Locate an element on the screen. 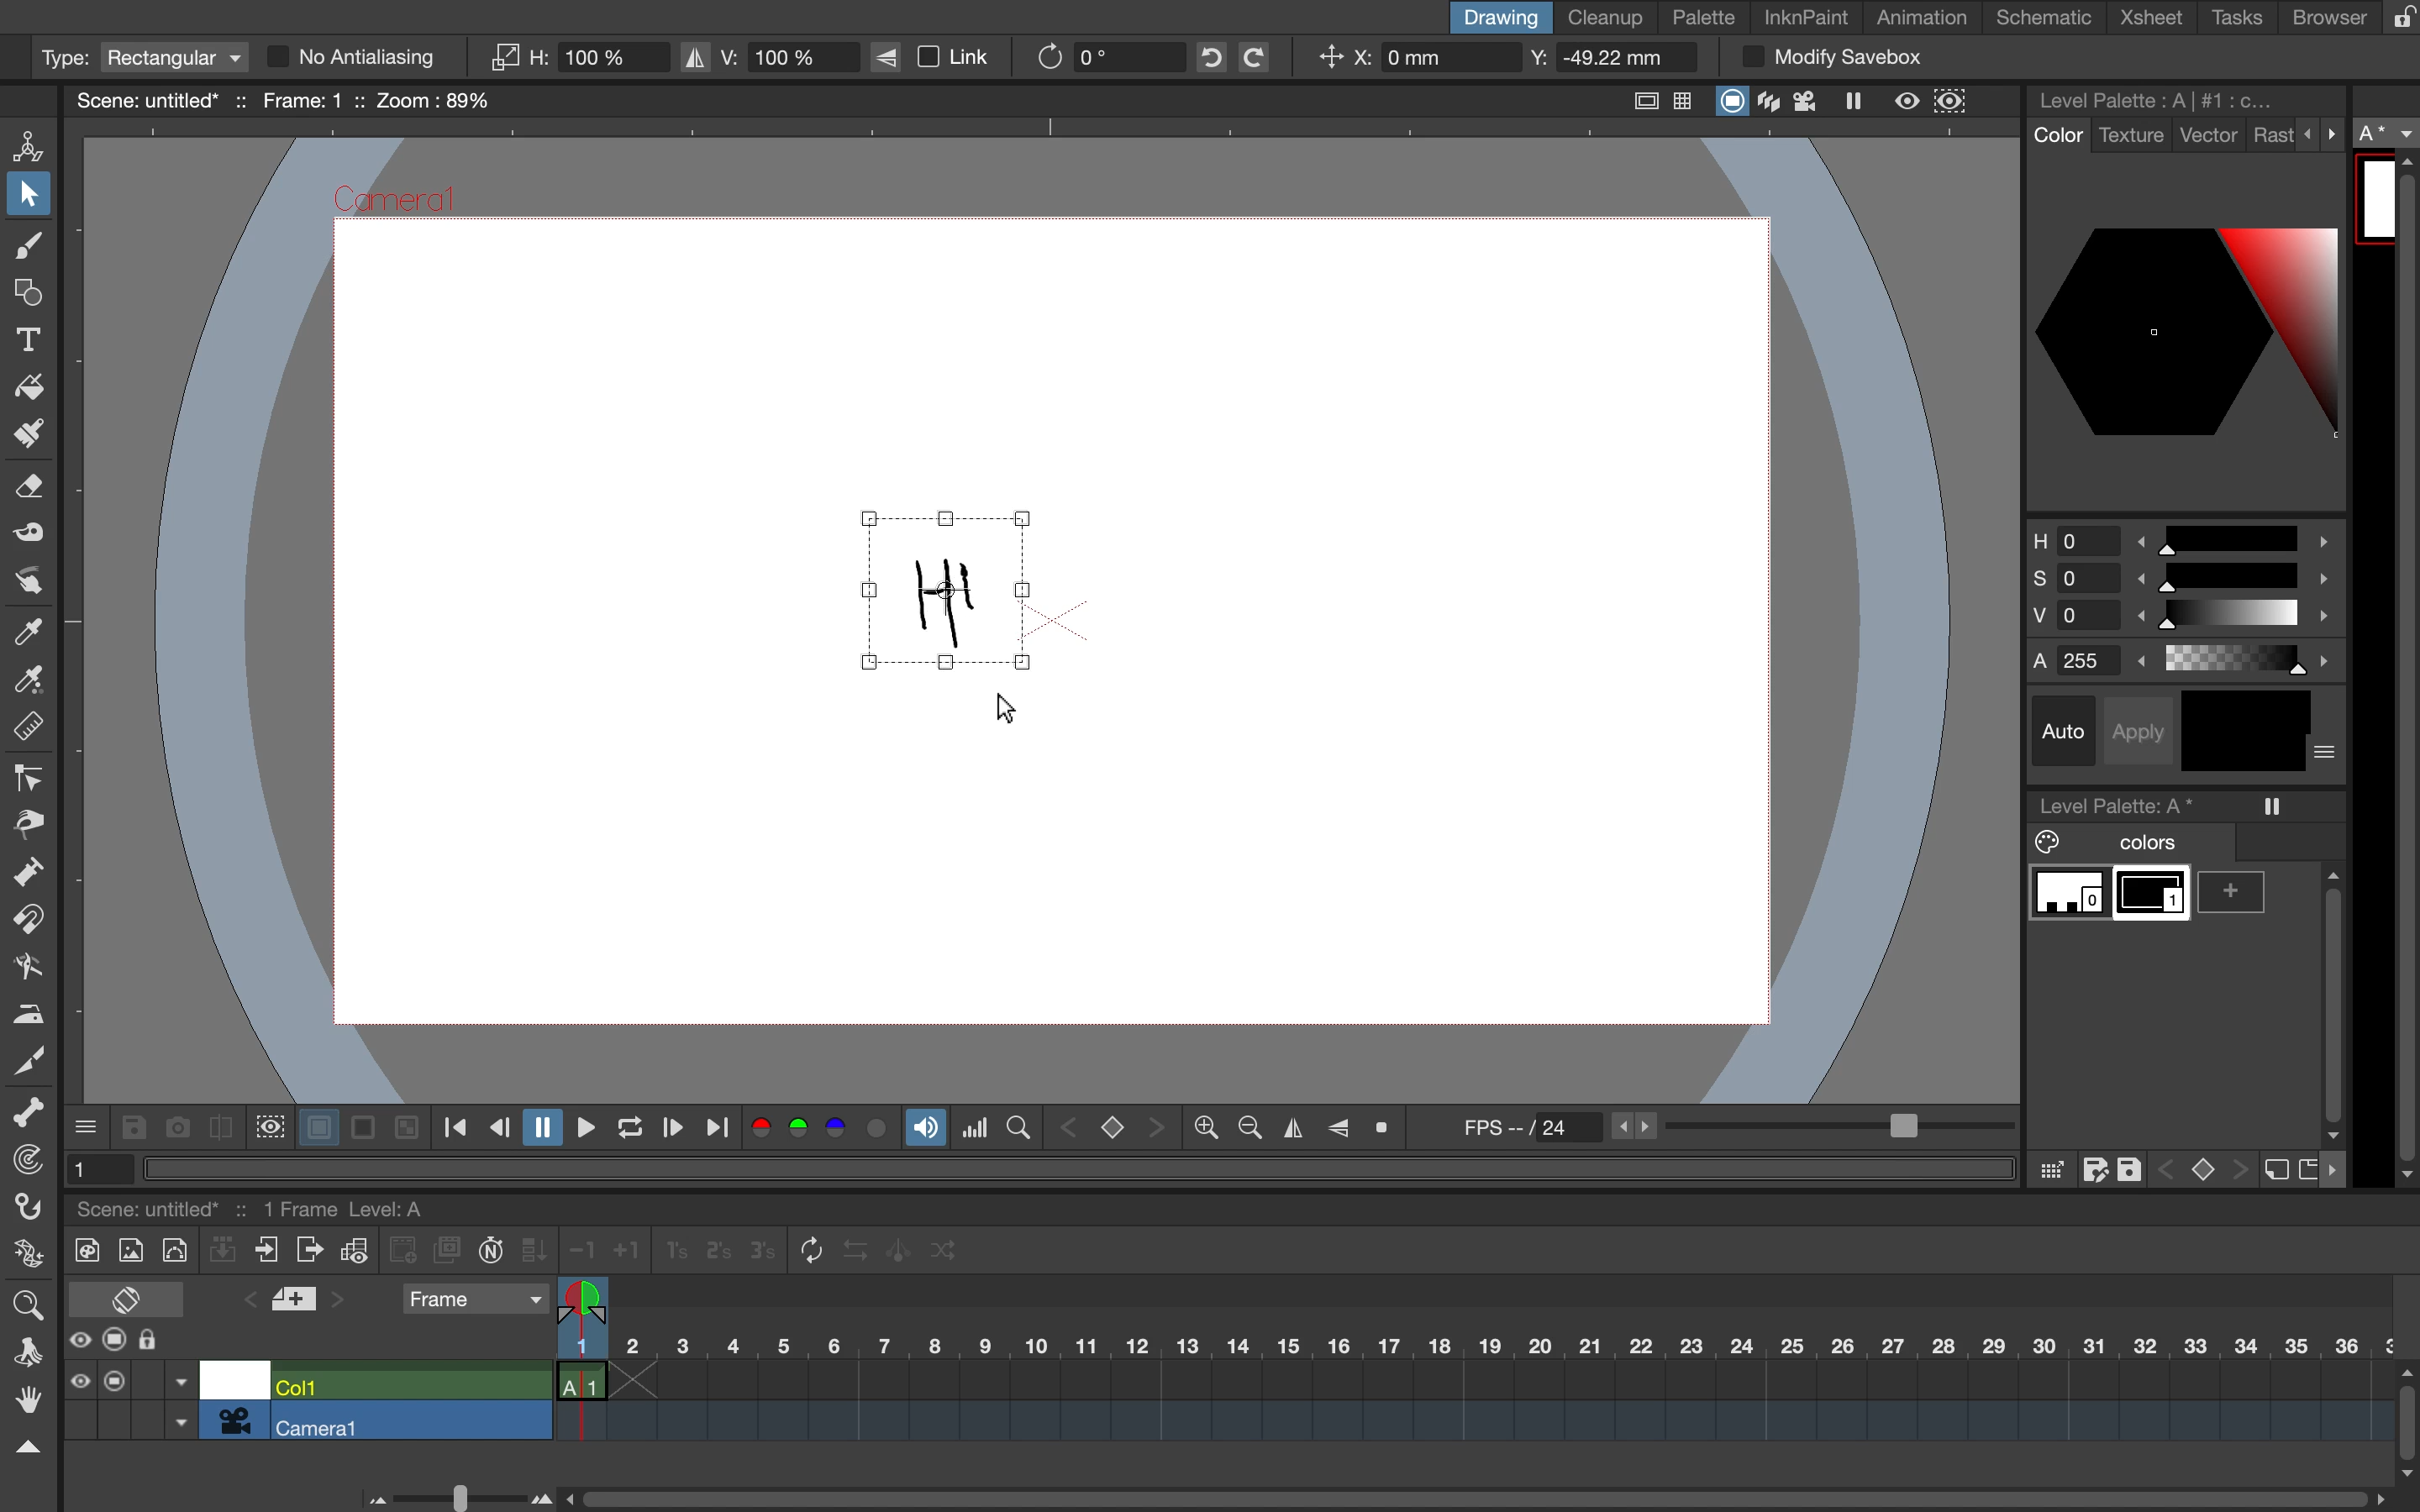 The image size is (2420, 1512). 3d view is located at coordinates (1772, 103).